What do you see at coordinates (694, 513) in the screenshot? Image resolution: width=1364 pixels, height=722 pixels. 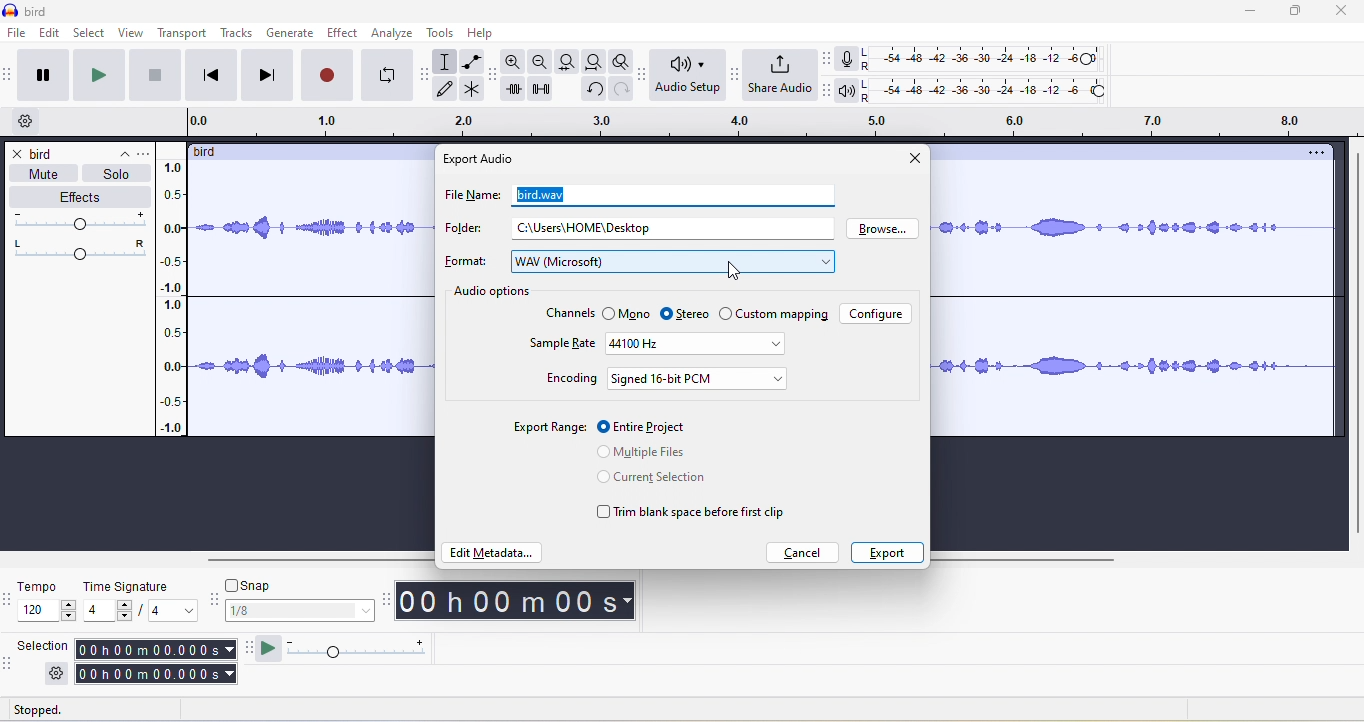 I see `trim blank space before first clip` at bounding box center [694, 513].